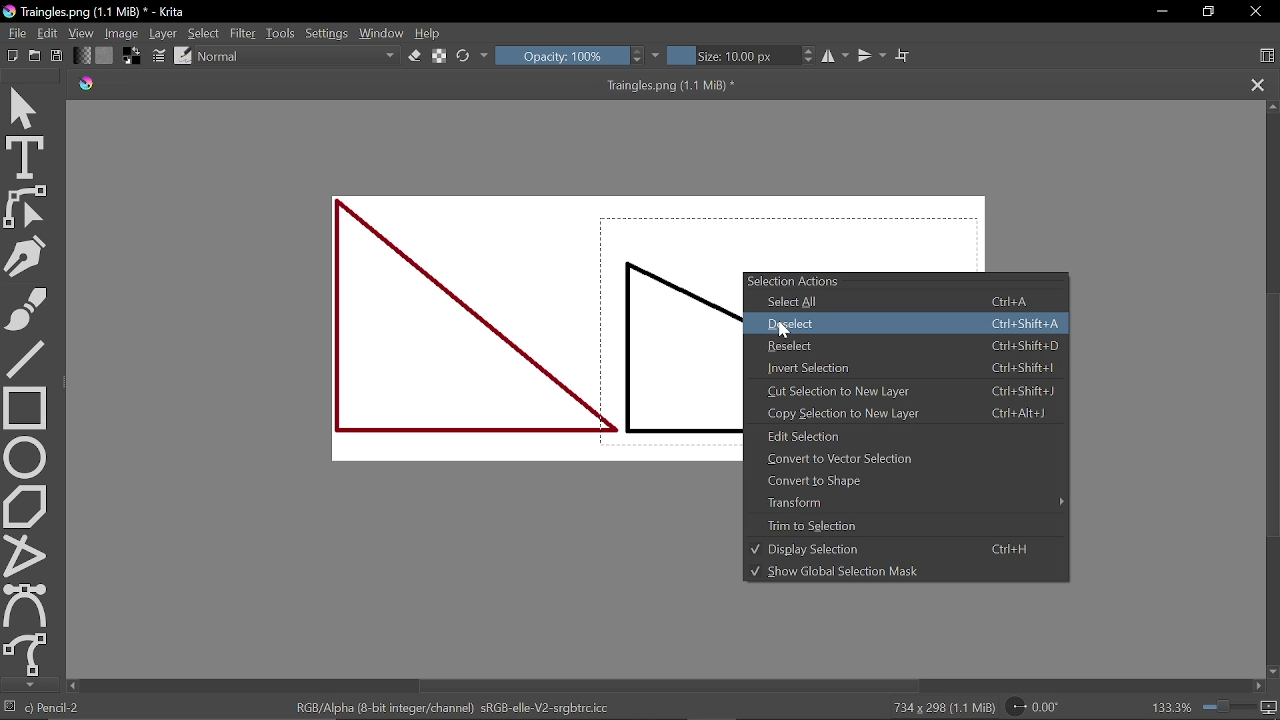 Image resolution: width=1280 pixels, height=720 pixels. I want to click on Normal, so click(298, 57).